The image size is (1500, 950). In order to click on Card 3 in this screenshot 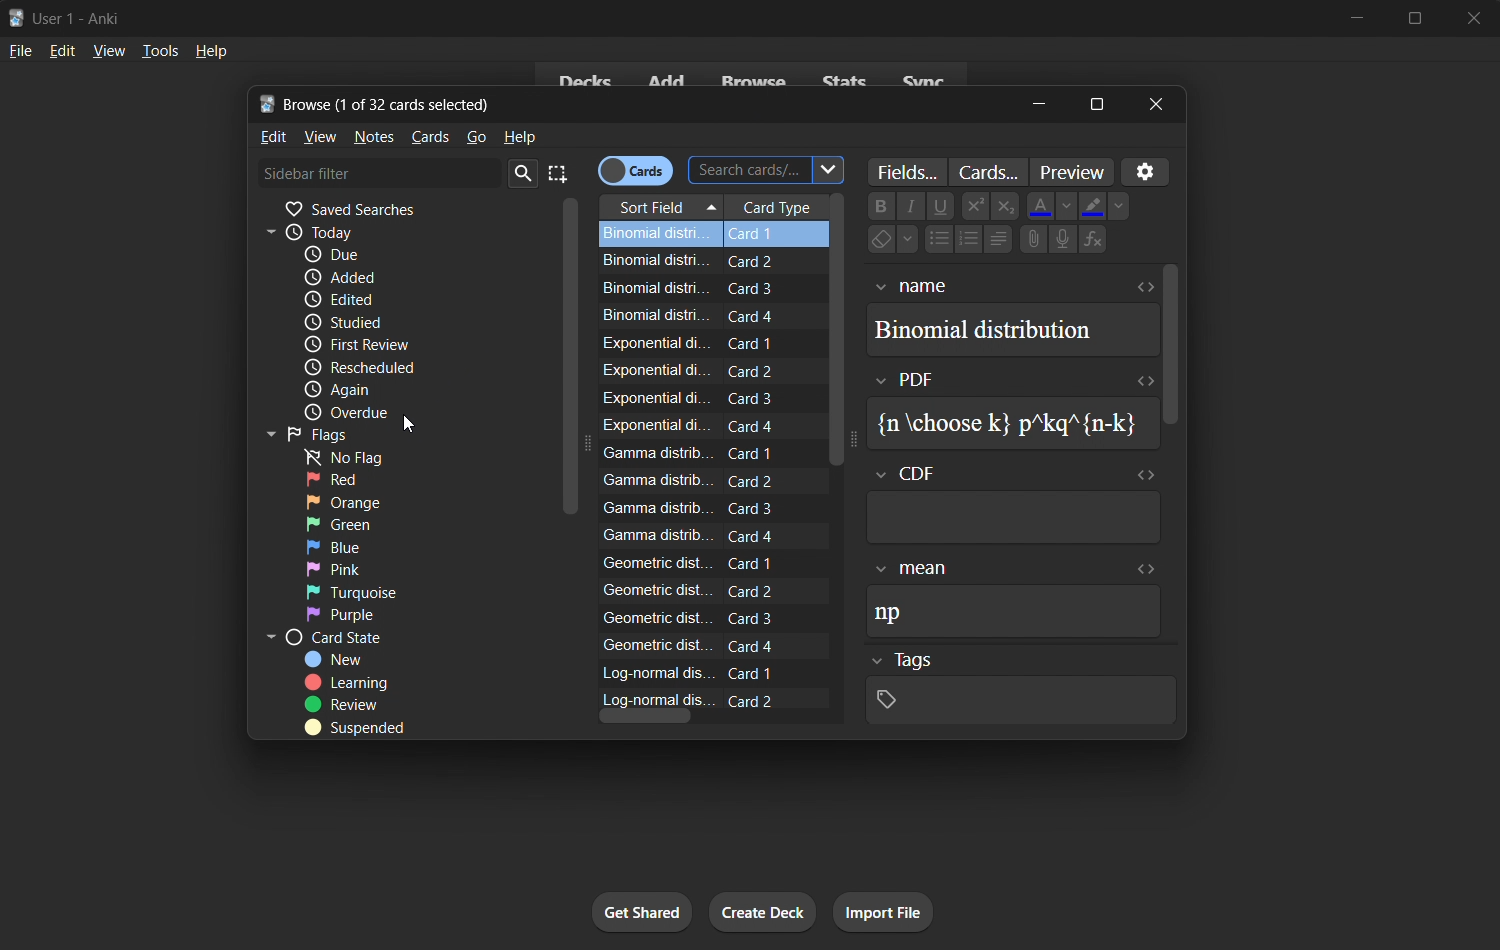, I will do `click(764, 510)`.